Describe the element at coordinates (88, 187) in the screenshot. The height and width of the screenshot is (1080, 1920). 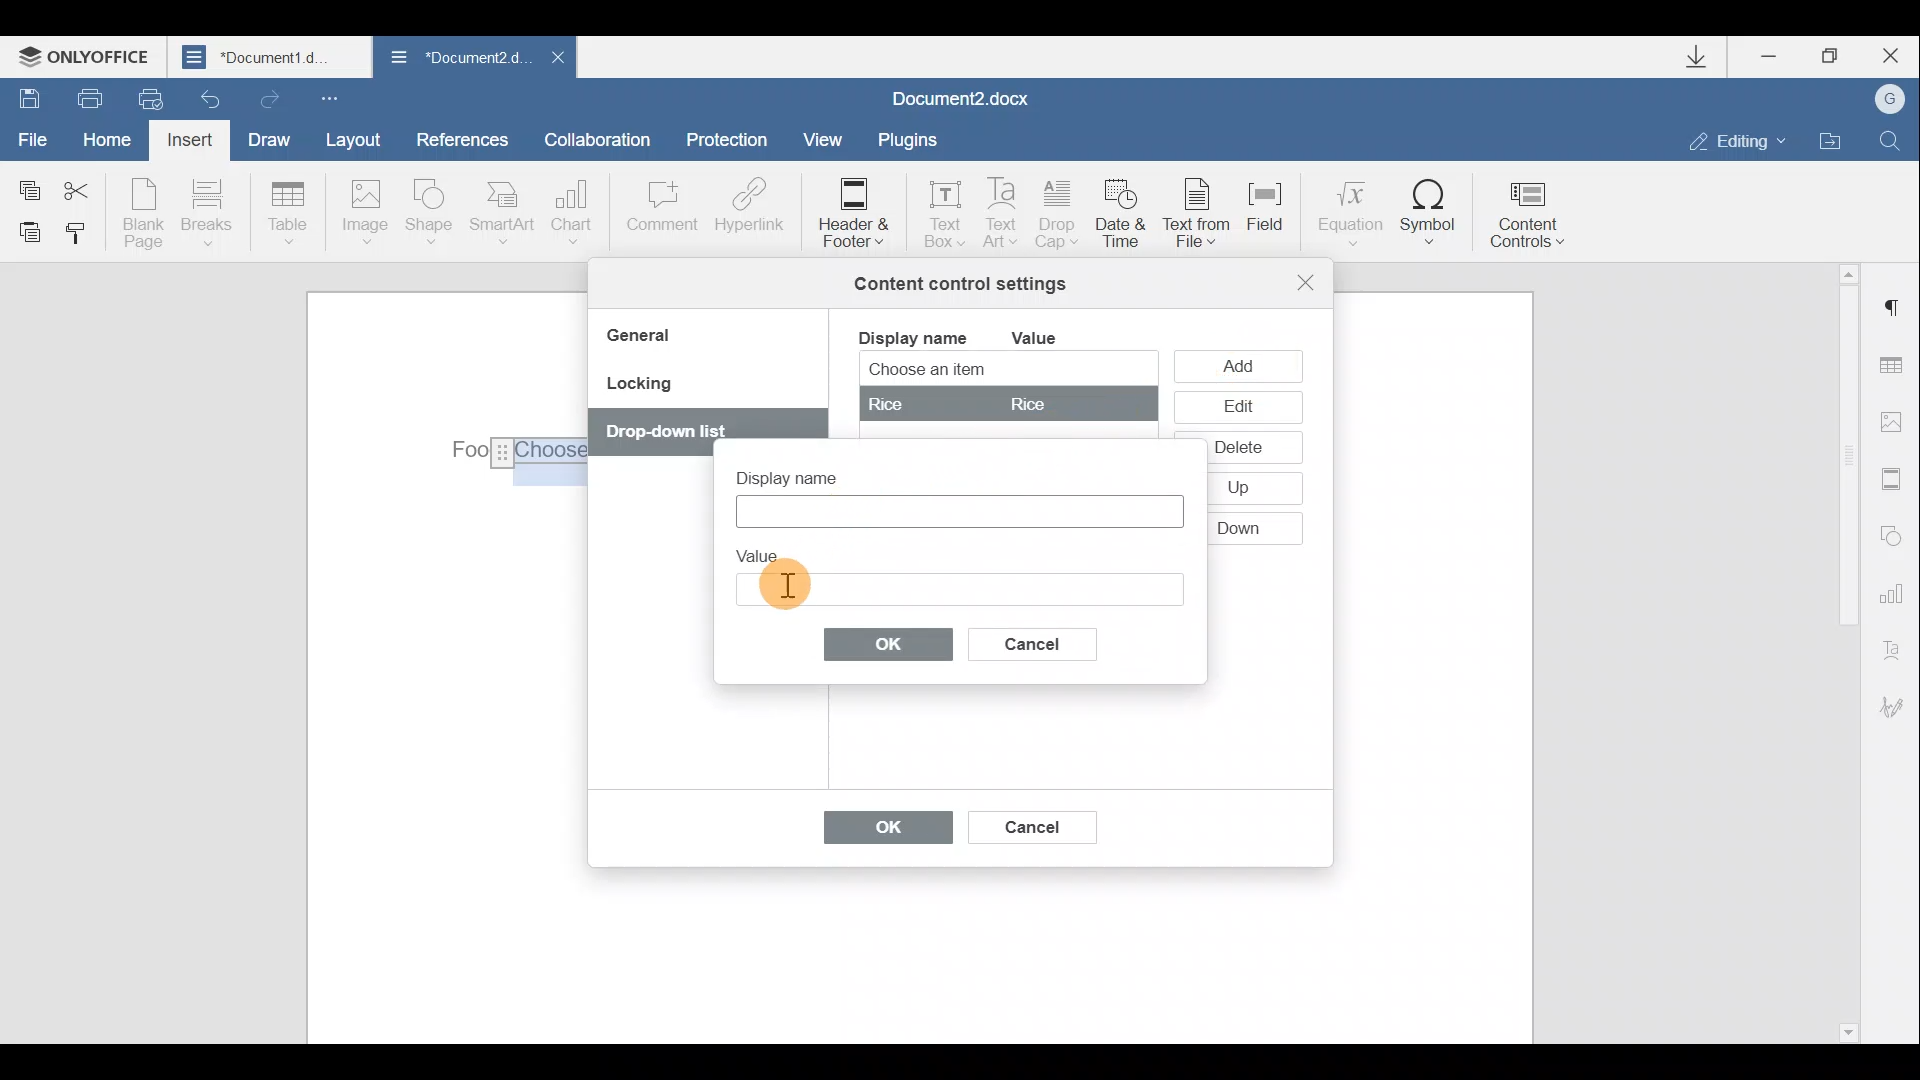
I see `Cut` at that location.